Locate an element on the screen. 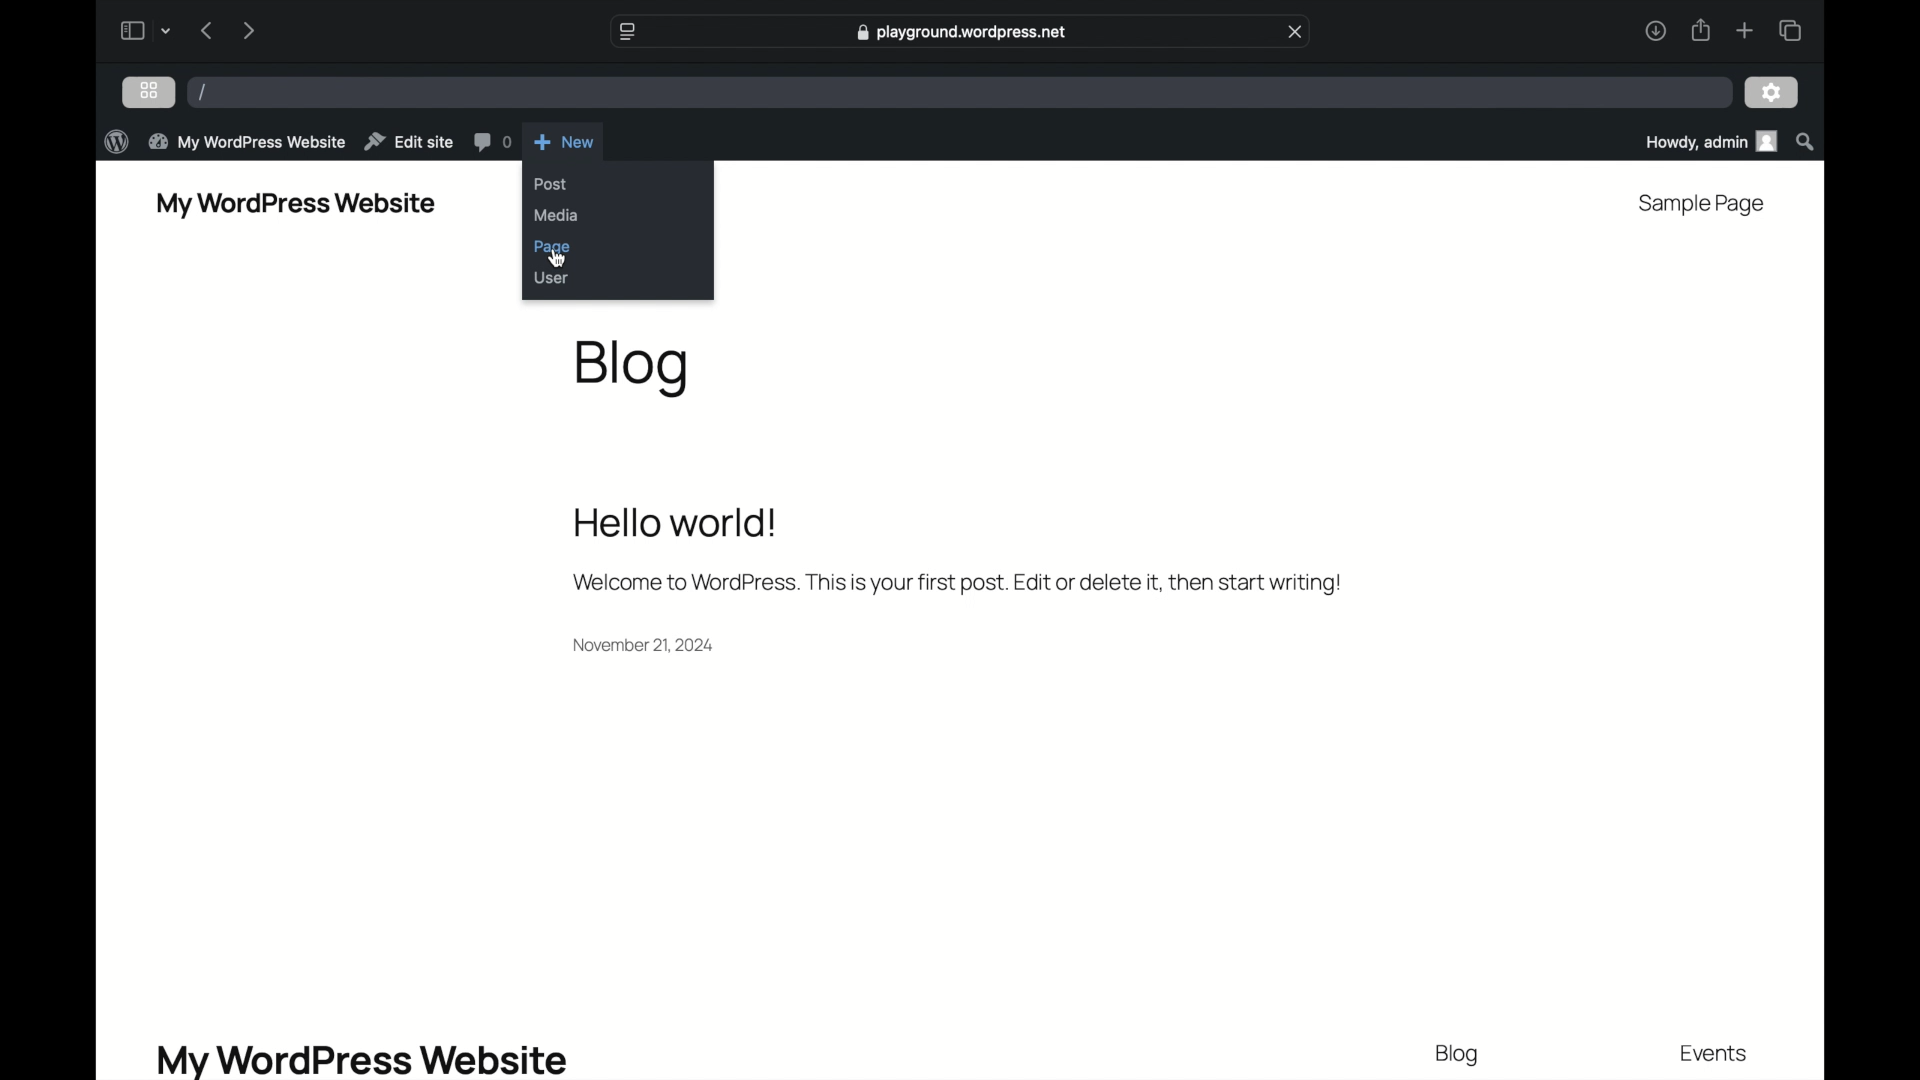 The height and width of the screenshot is (1080, 1920). grid view is located at coordinates (149, 90).